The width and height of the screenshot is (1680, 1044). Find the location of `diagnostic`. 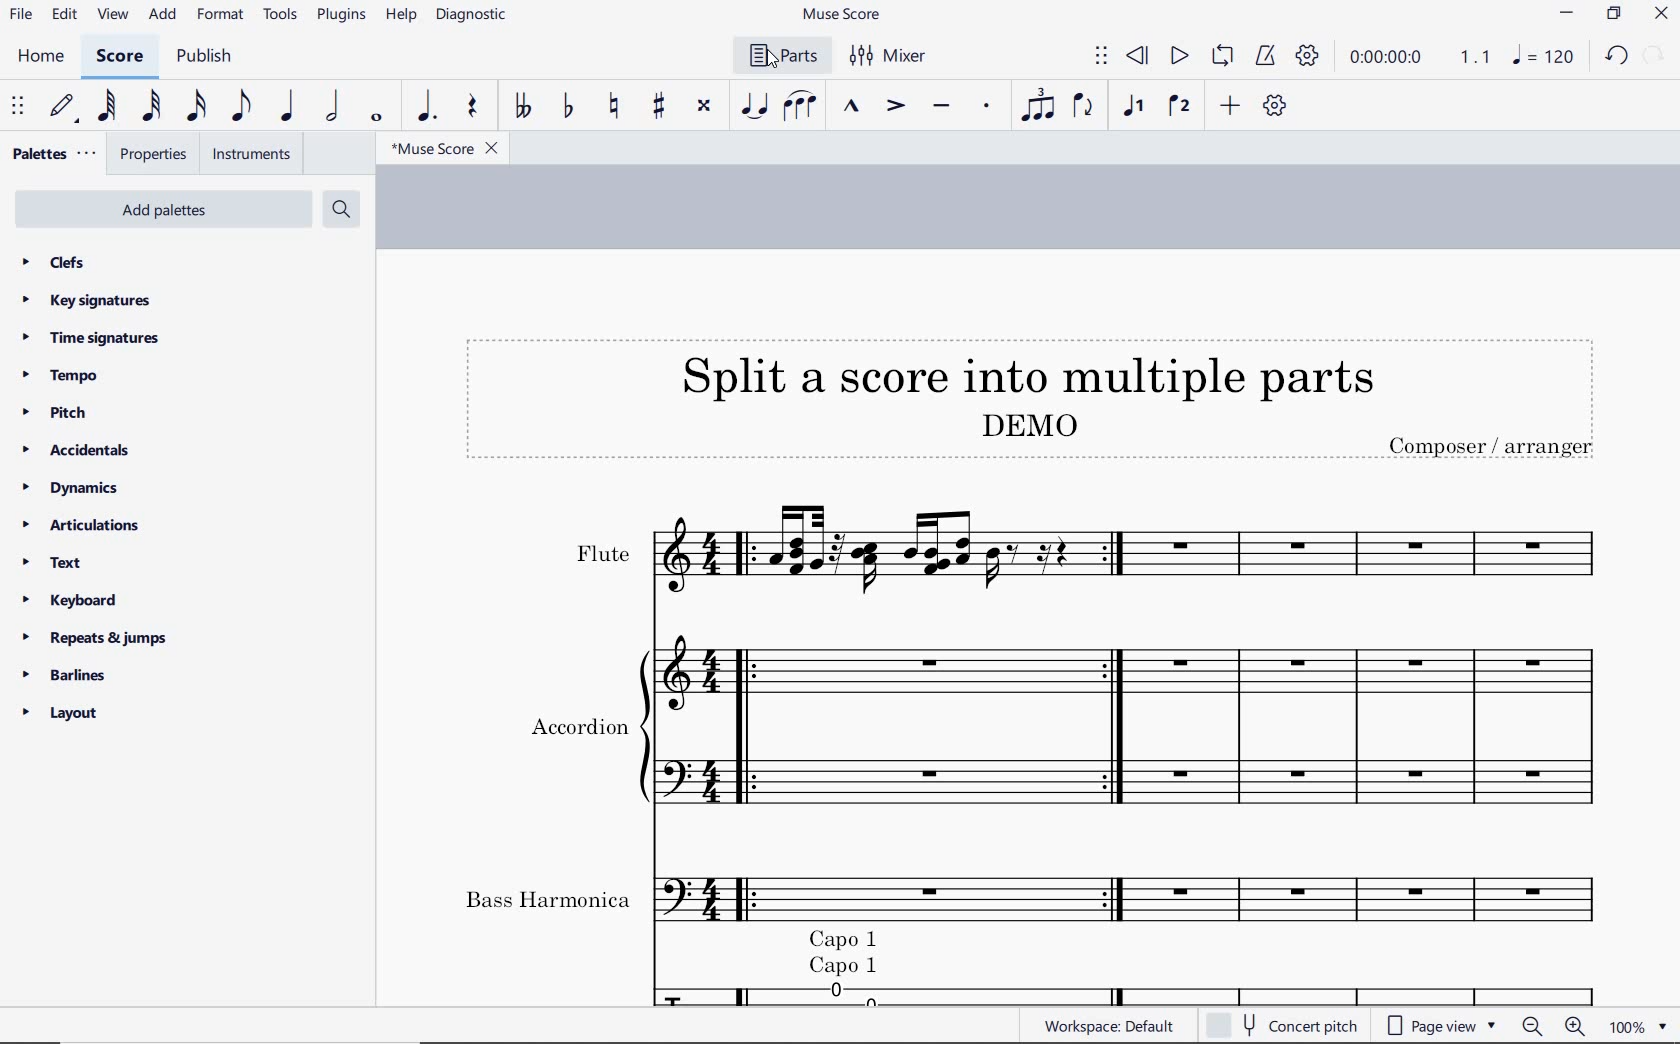

diagnostic is located at coordinates (470, 16).